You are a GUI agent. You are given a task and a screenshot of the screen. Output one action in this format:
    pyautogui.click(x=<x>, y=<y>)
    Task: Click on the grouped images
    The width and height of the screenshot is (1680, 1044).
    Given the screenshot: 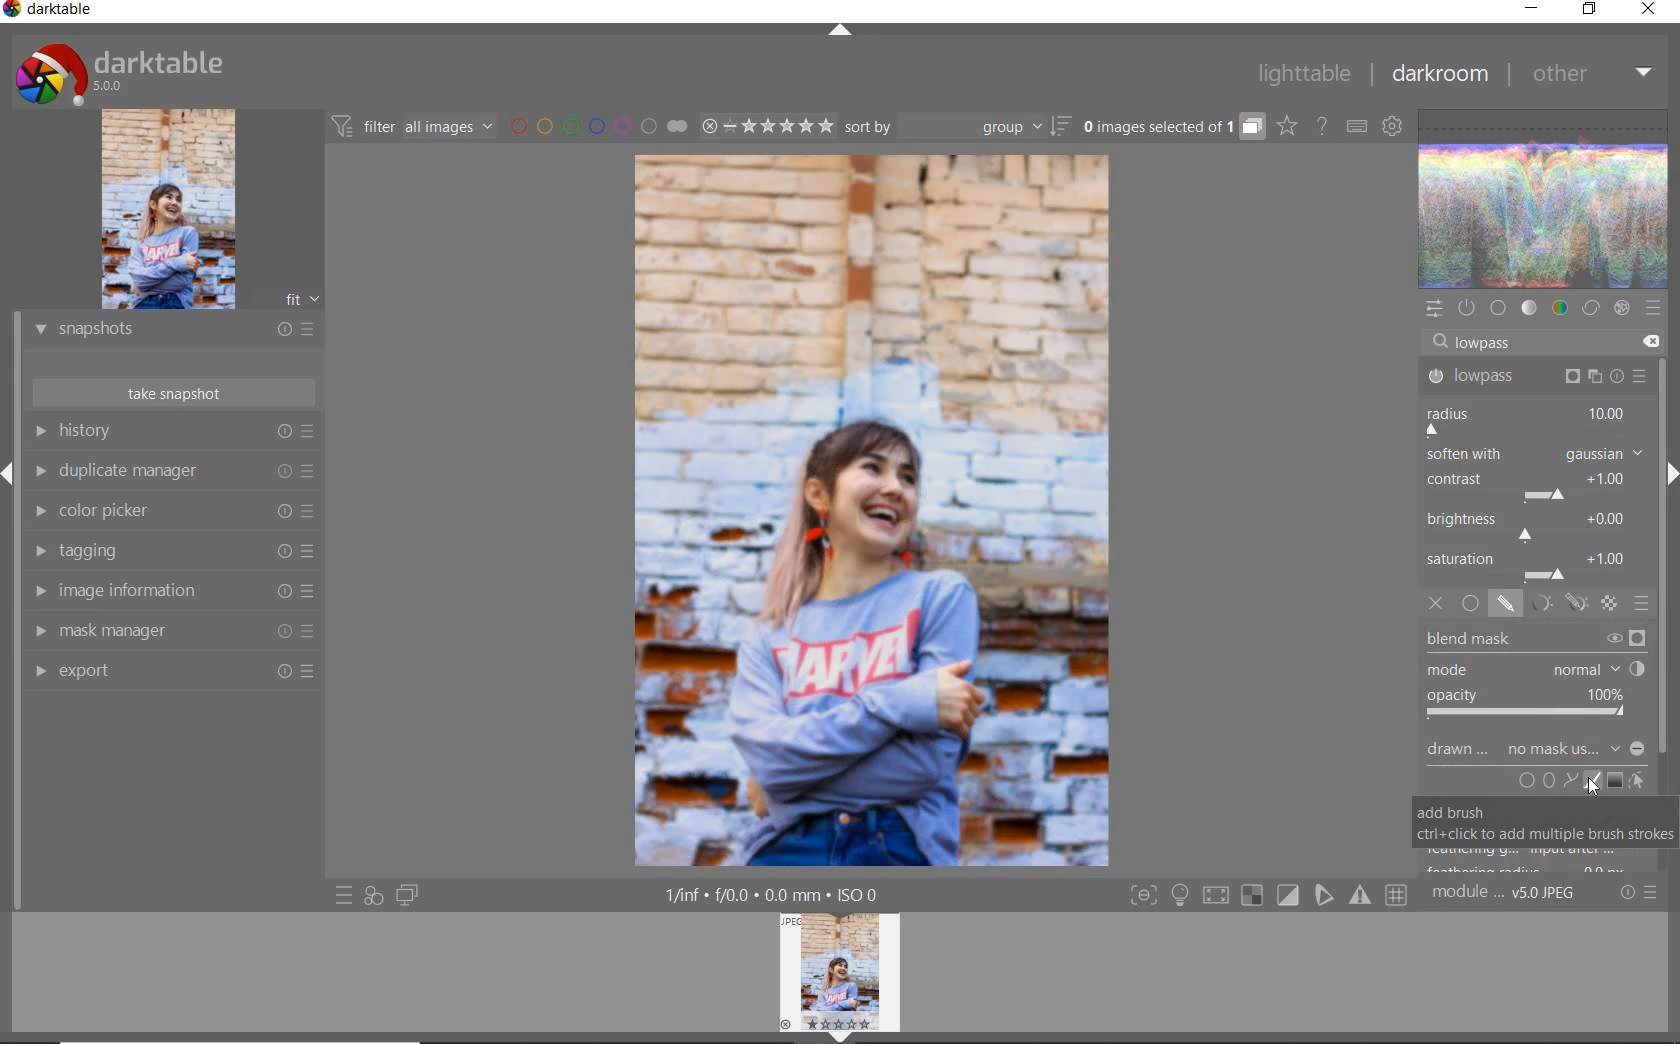 What is the action you would take?
    pyautogui.click(x=1172, y=127)
    